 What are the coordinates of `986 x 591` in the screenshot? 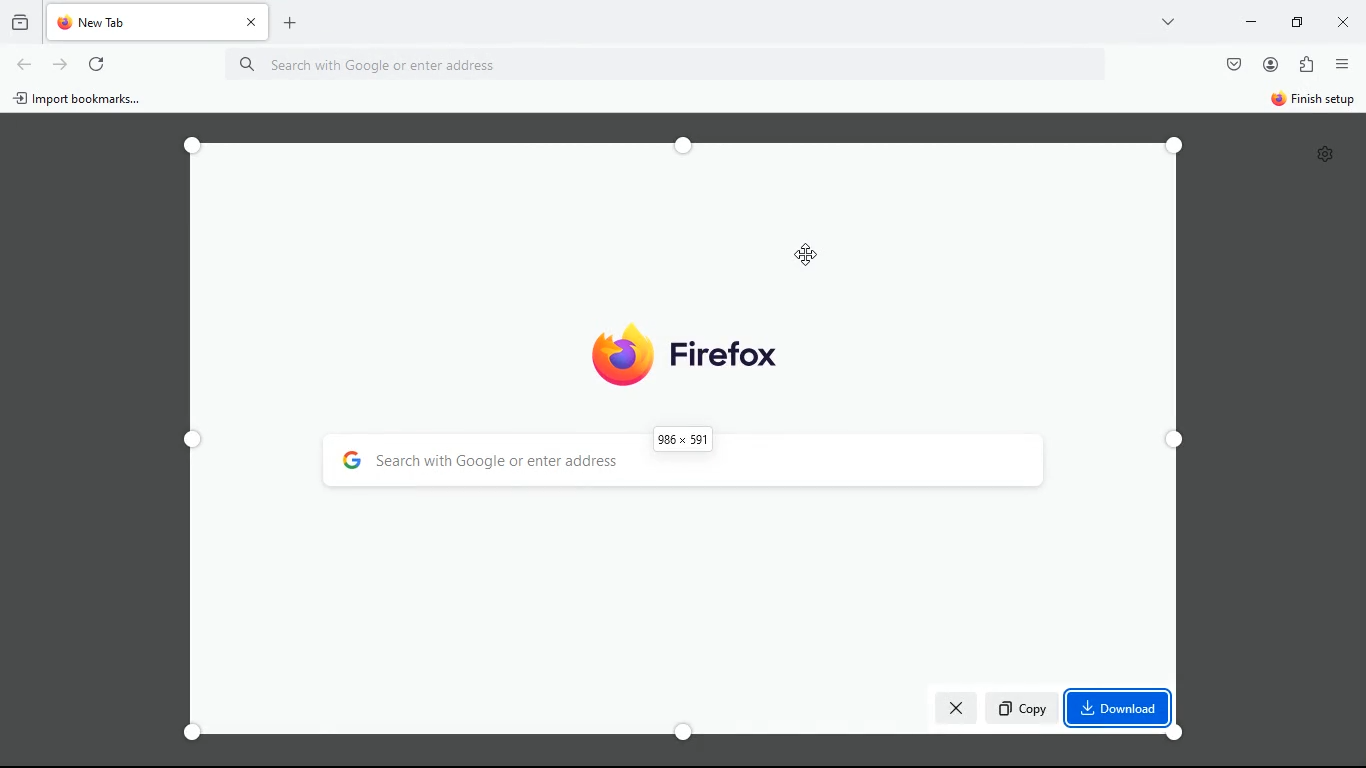 It's located at (682, 438).